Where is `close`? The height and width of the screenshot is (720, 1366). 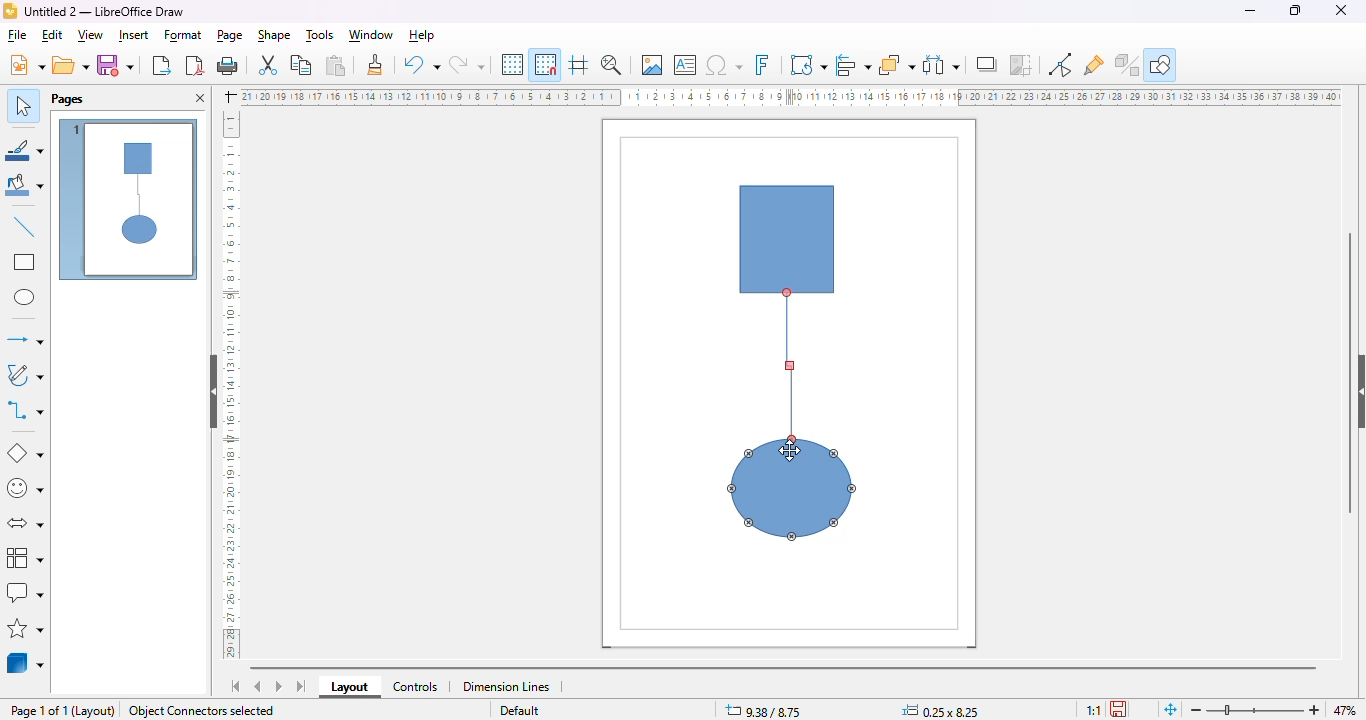
close is located at coordinates (1340, 10).